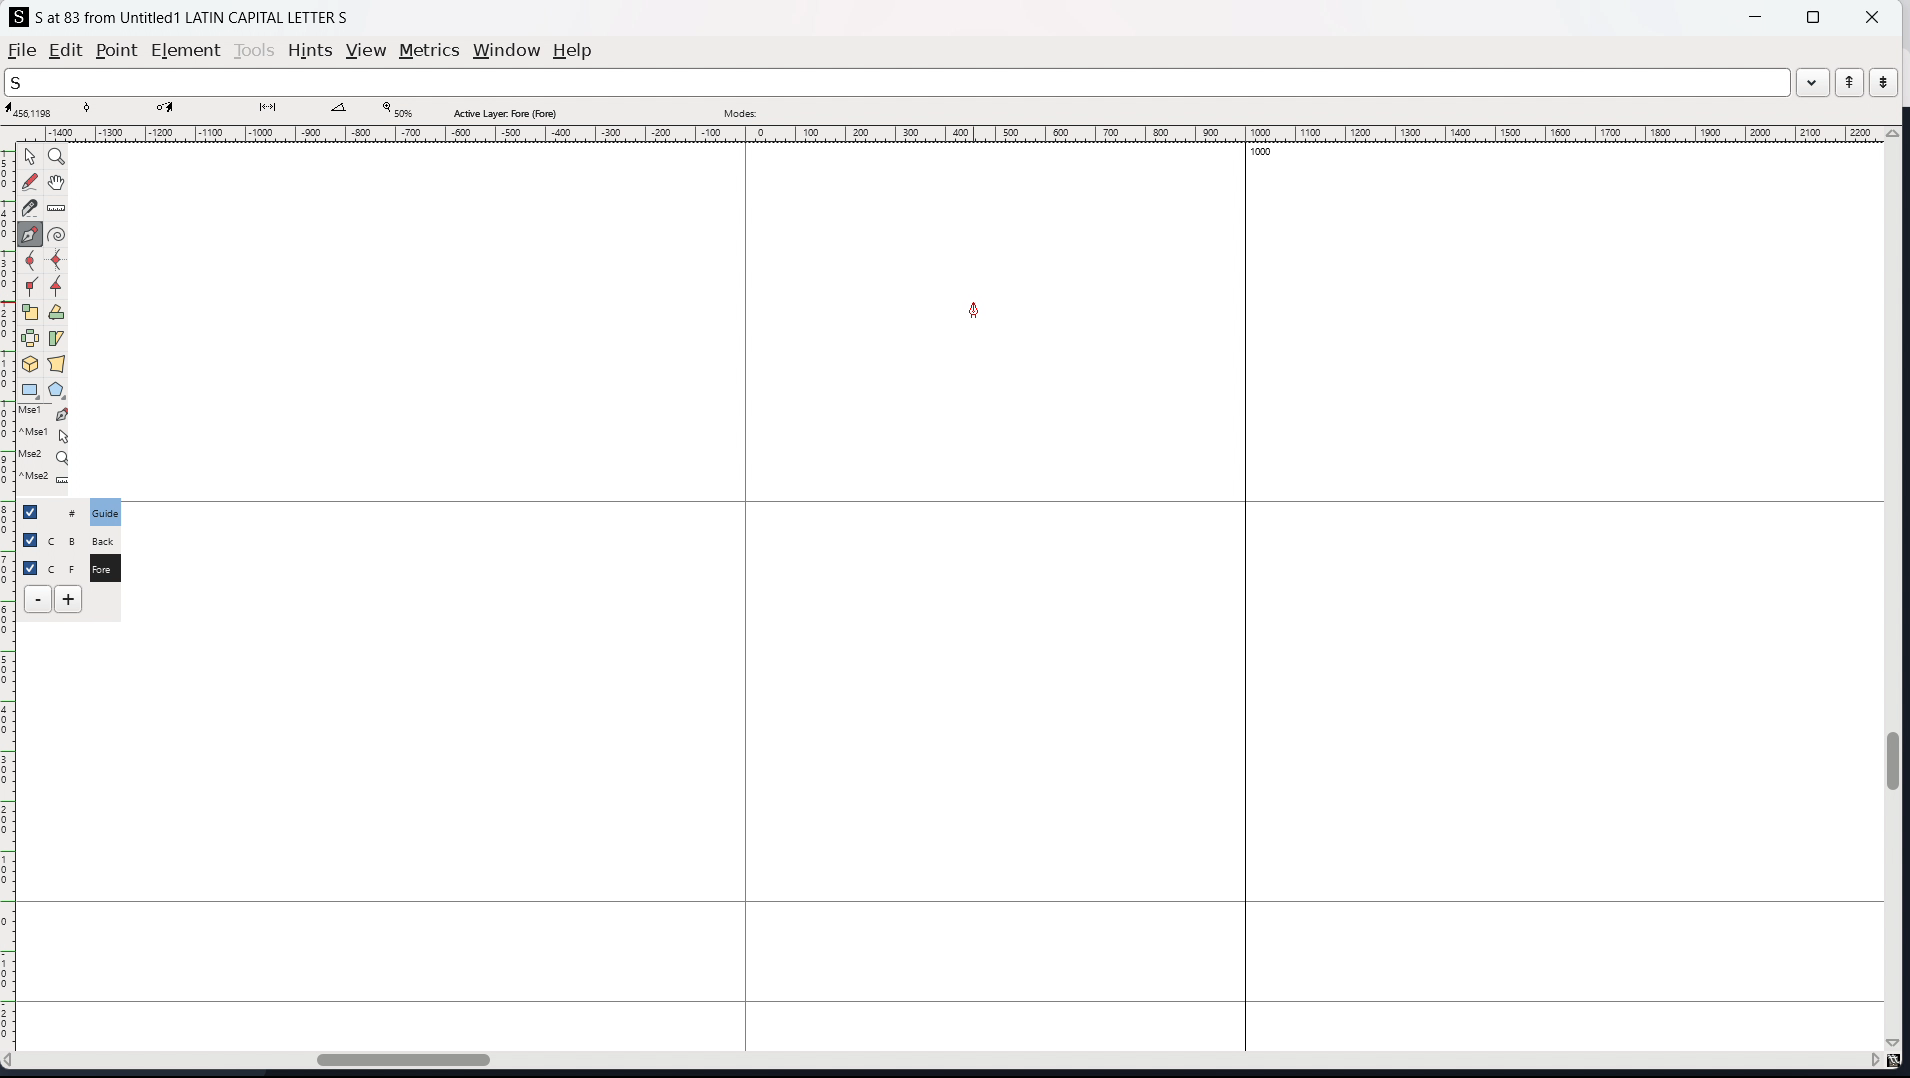 This screenshot has width=1910, height=1078. Describe the element at coordinates (504, 113) in the screenshot. I see `active layer` at that location.